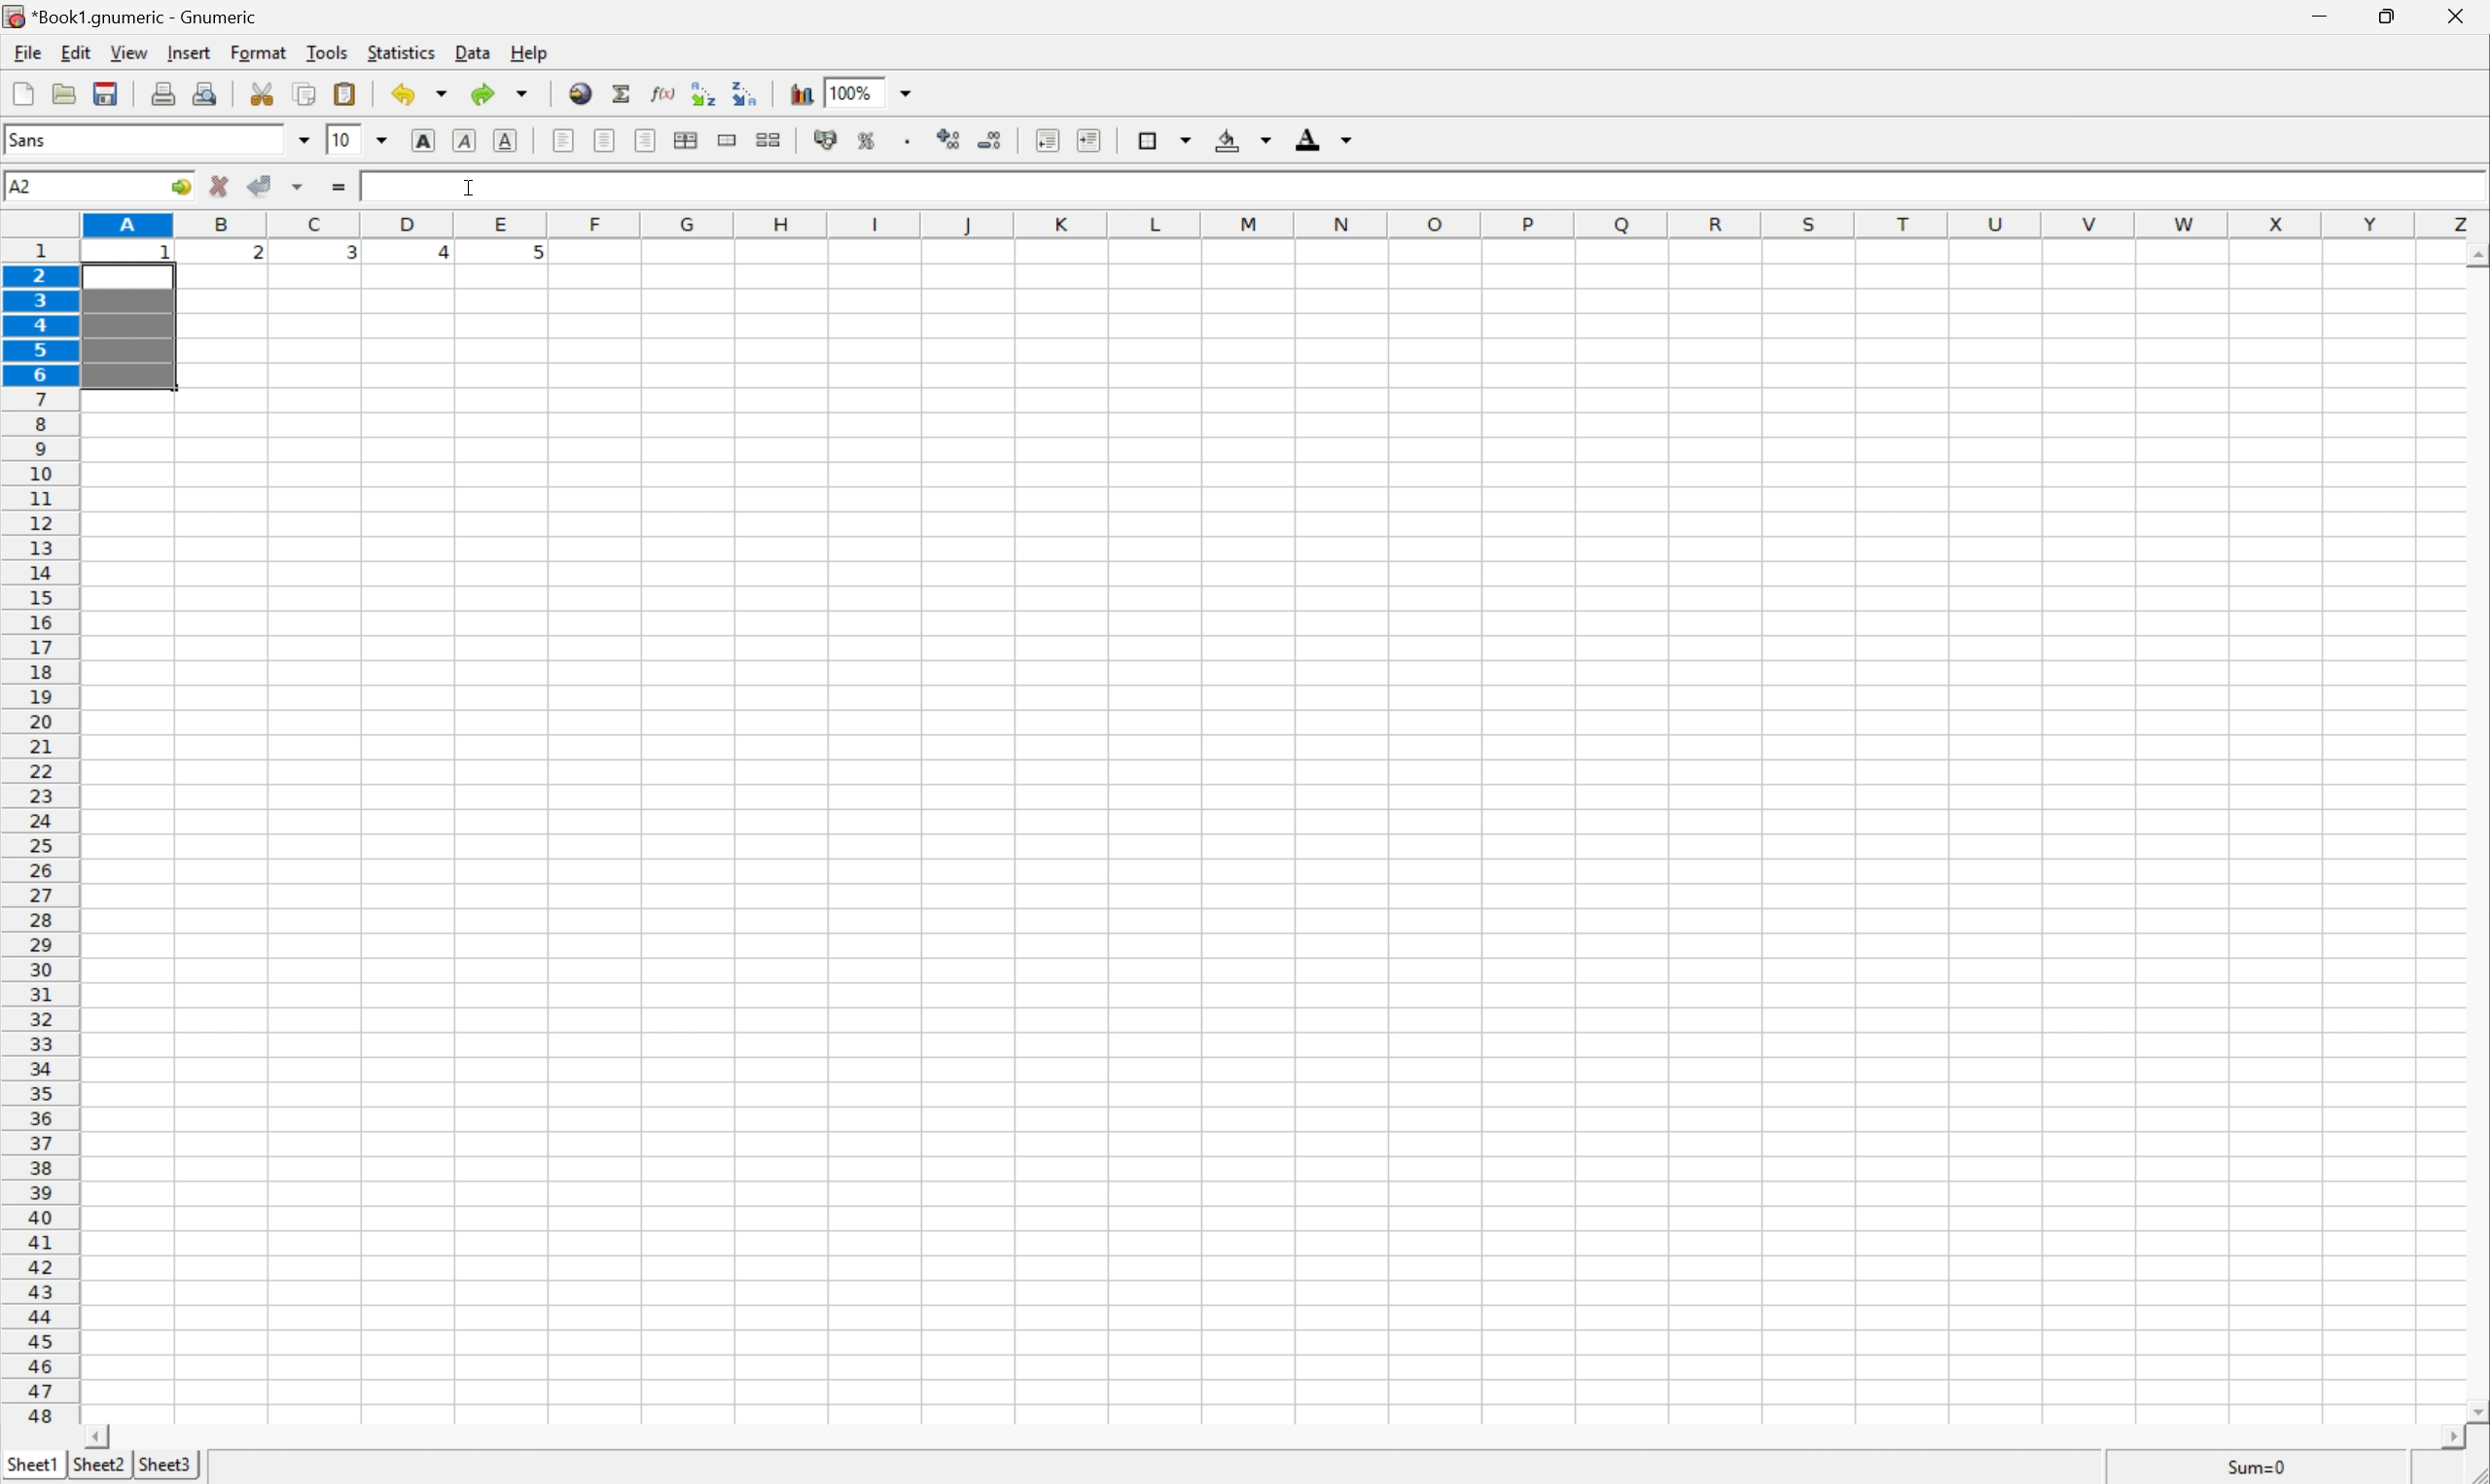  What do you see at coordinates (189, 51) in the screenshot?
I see `insert` at bounding box center [189, 51].